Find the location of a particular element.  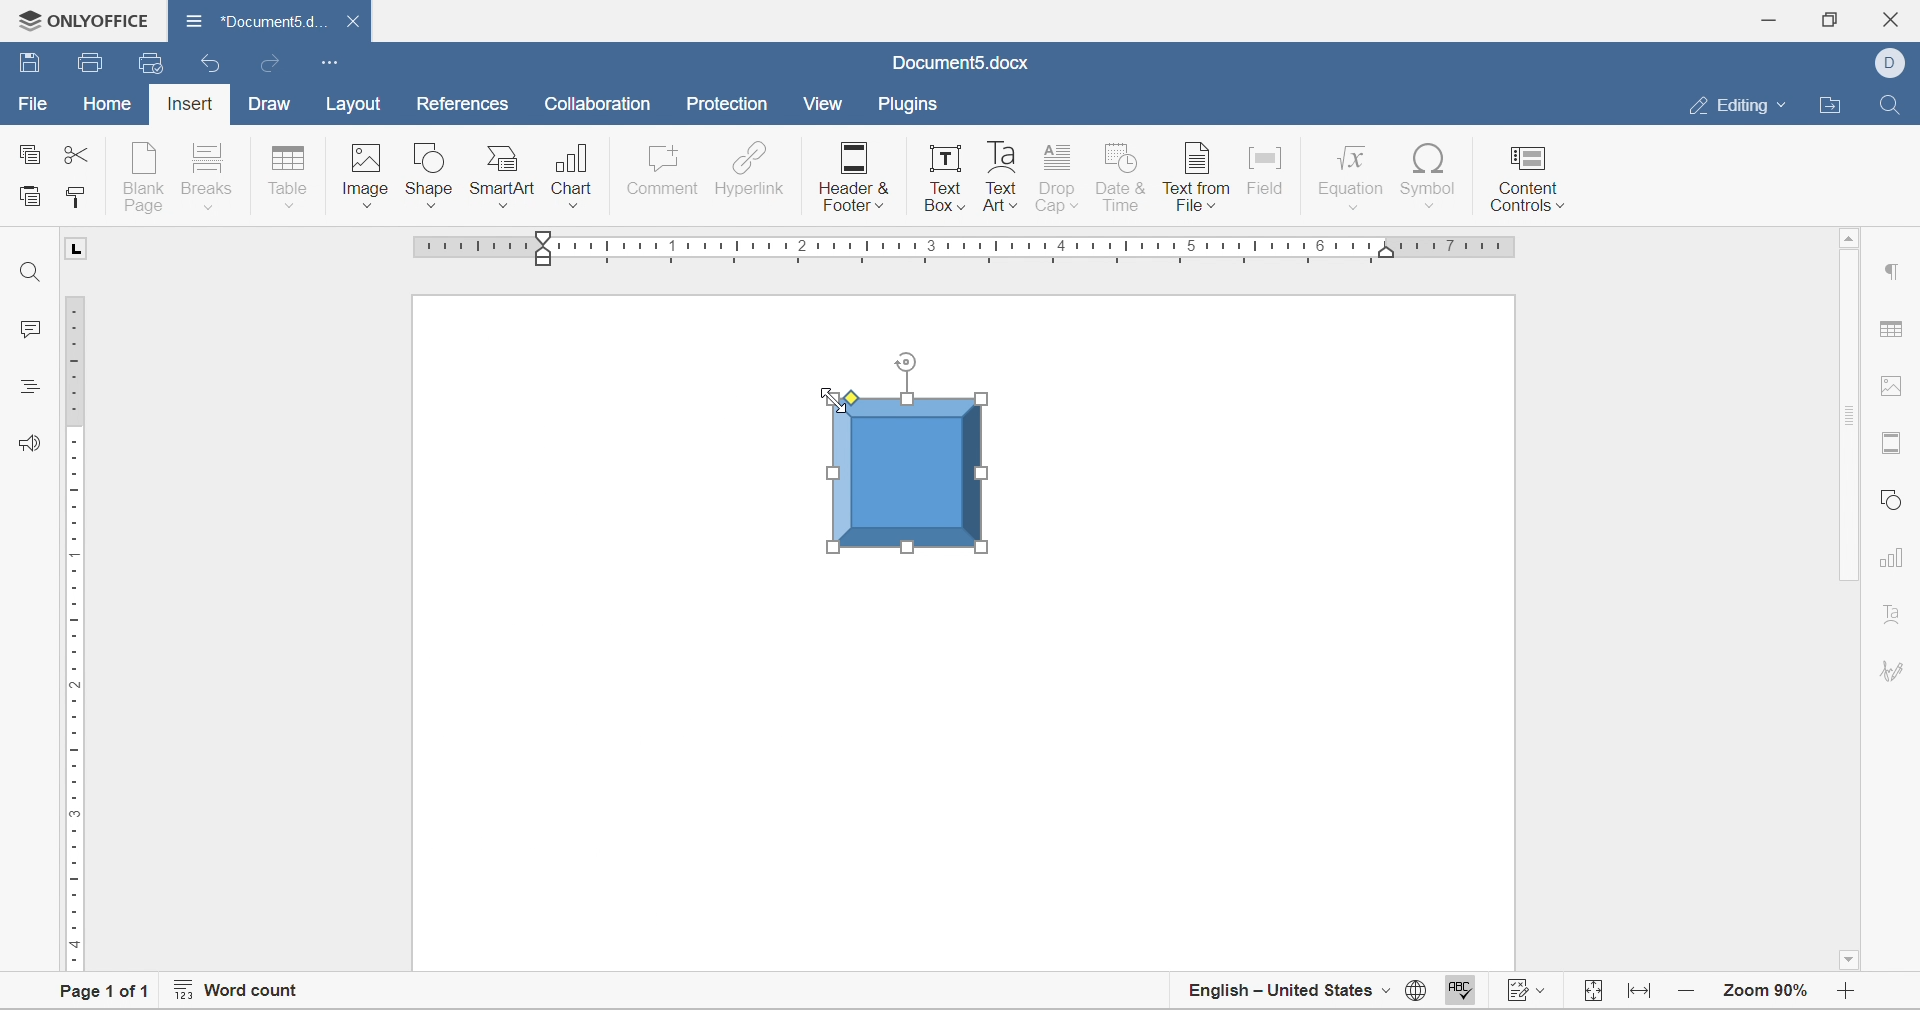

text from field is located at coordinates (1197, 176).